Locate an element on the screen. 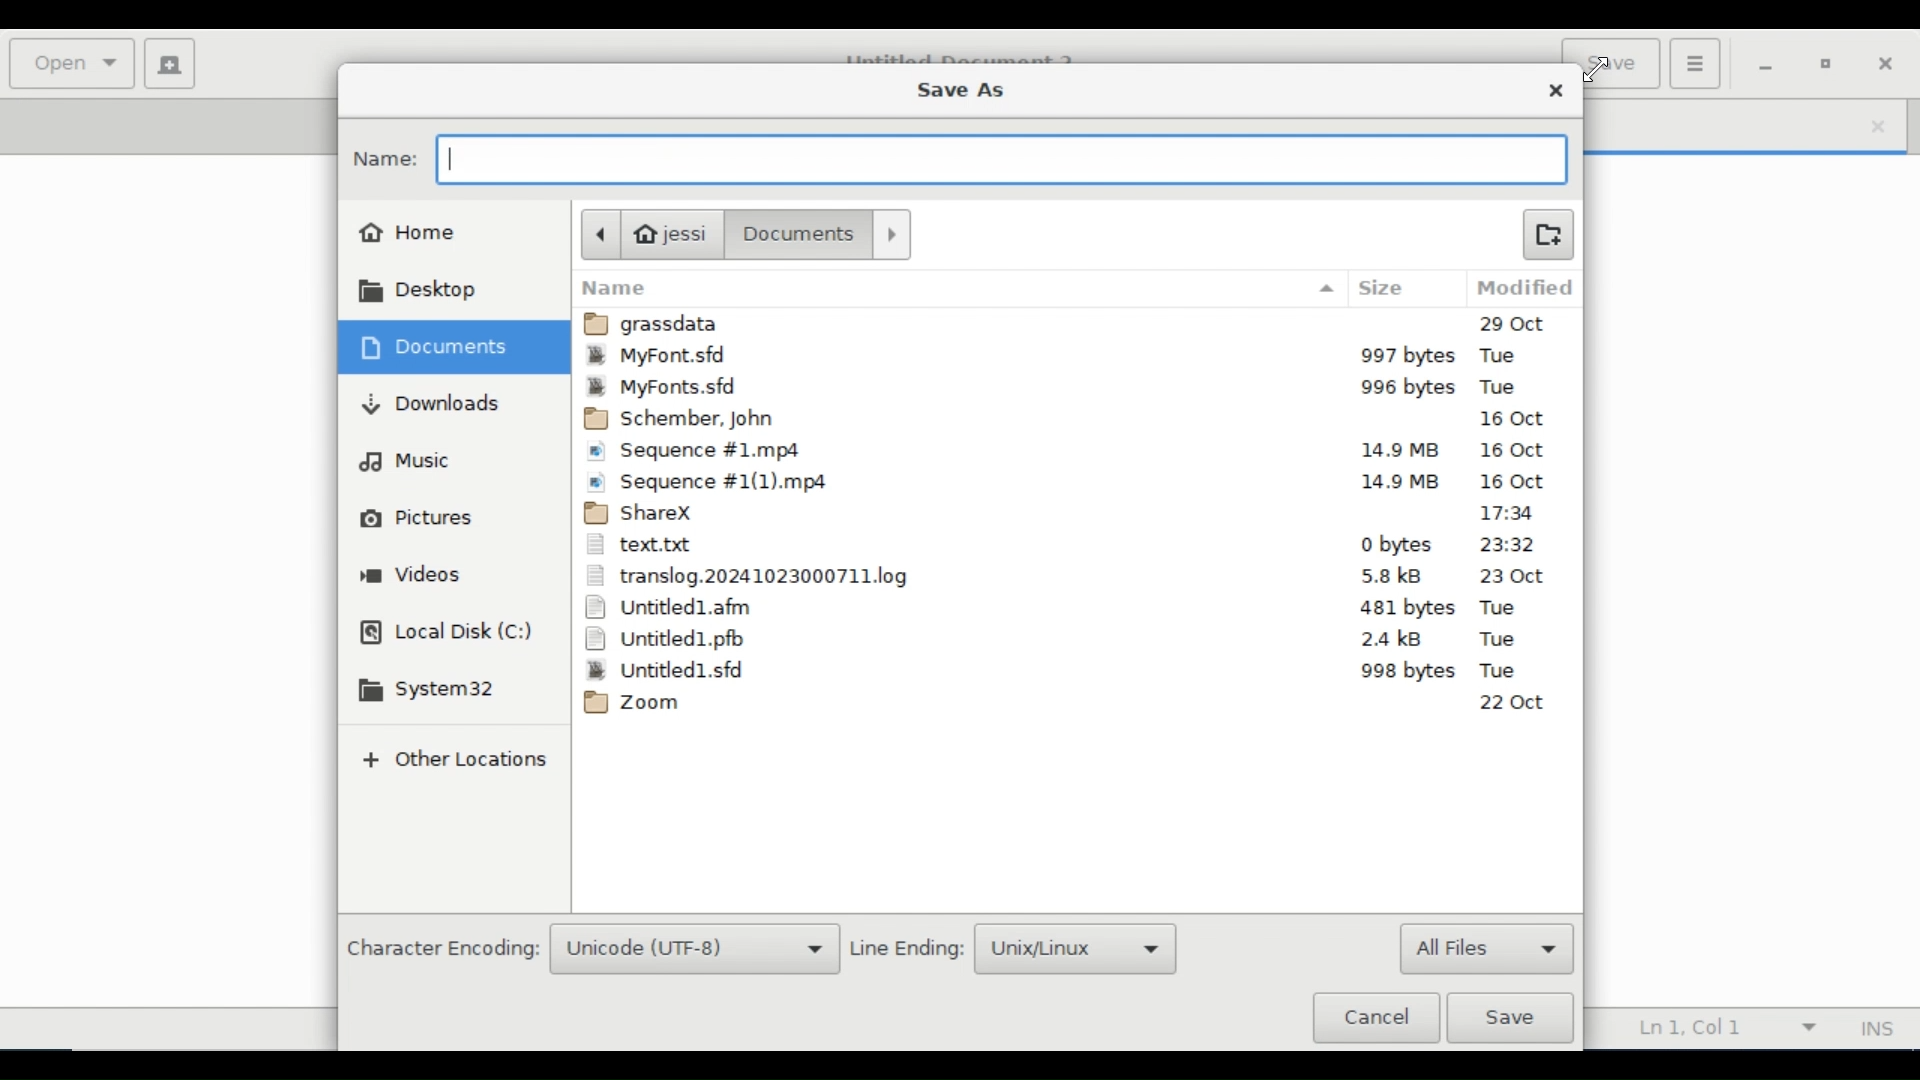  Documents is located at coordinates (436, 346).